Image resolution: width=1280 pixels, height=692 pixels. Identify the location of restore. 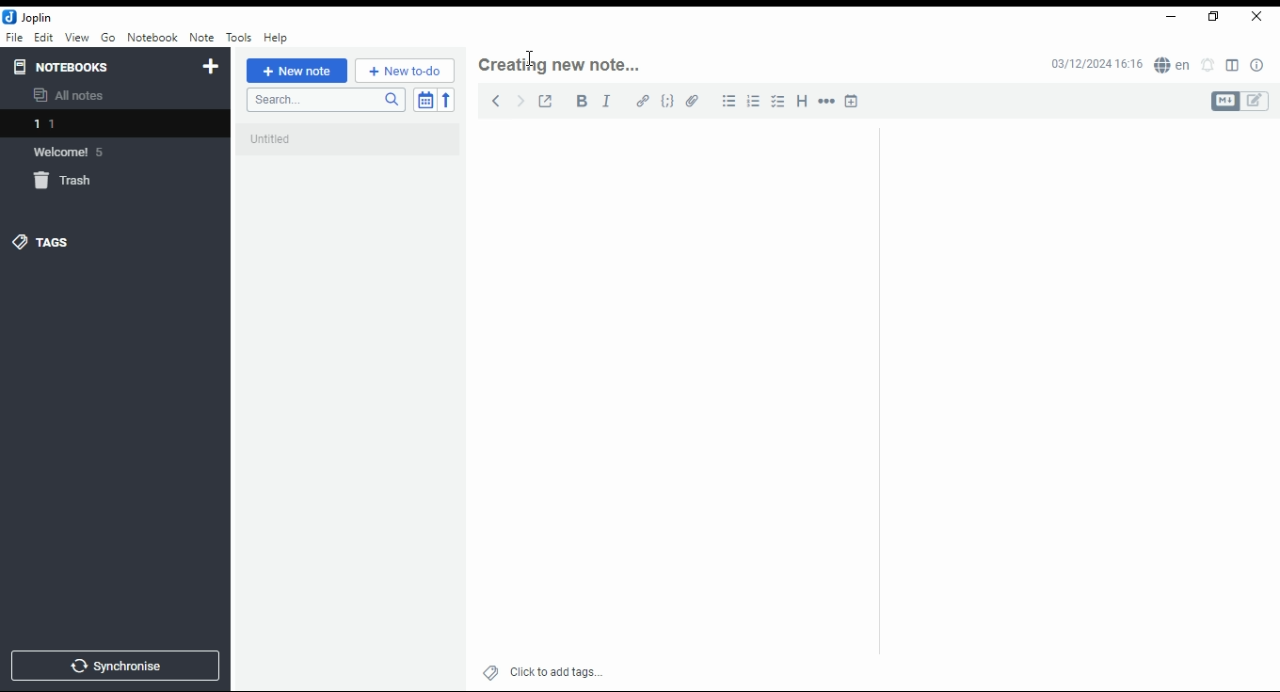
(1216, 17).